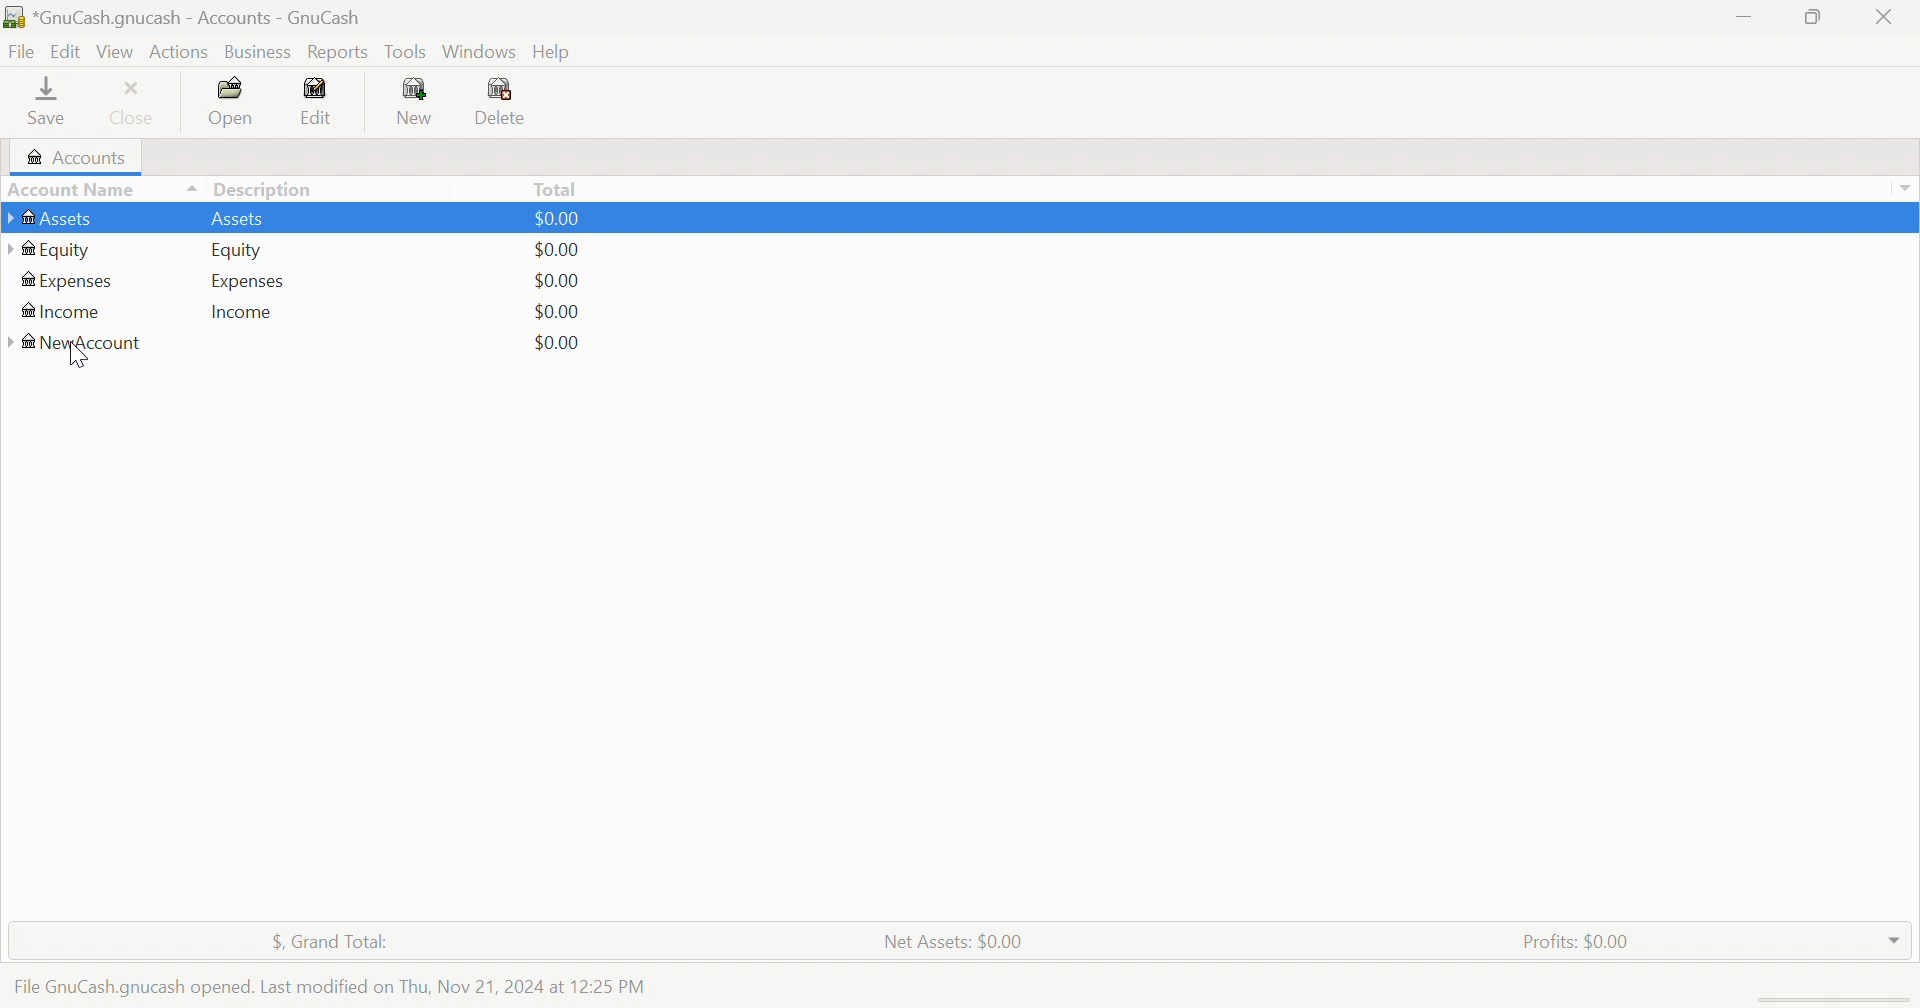  I want to click on Business, so click(261, 53).